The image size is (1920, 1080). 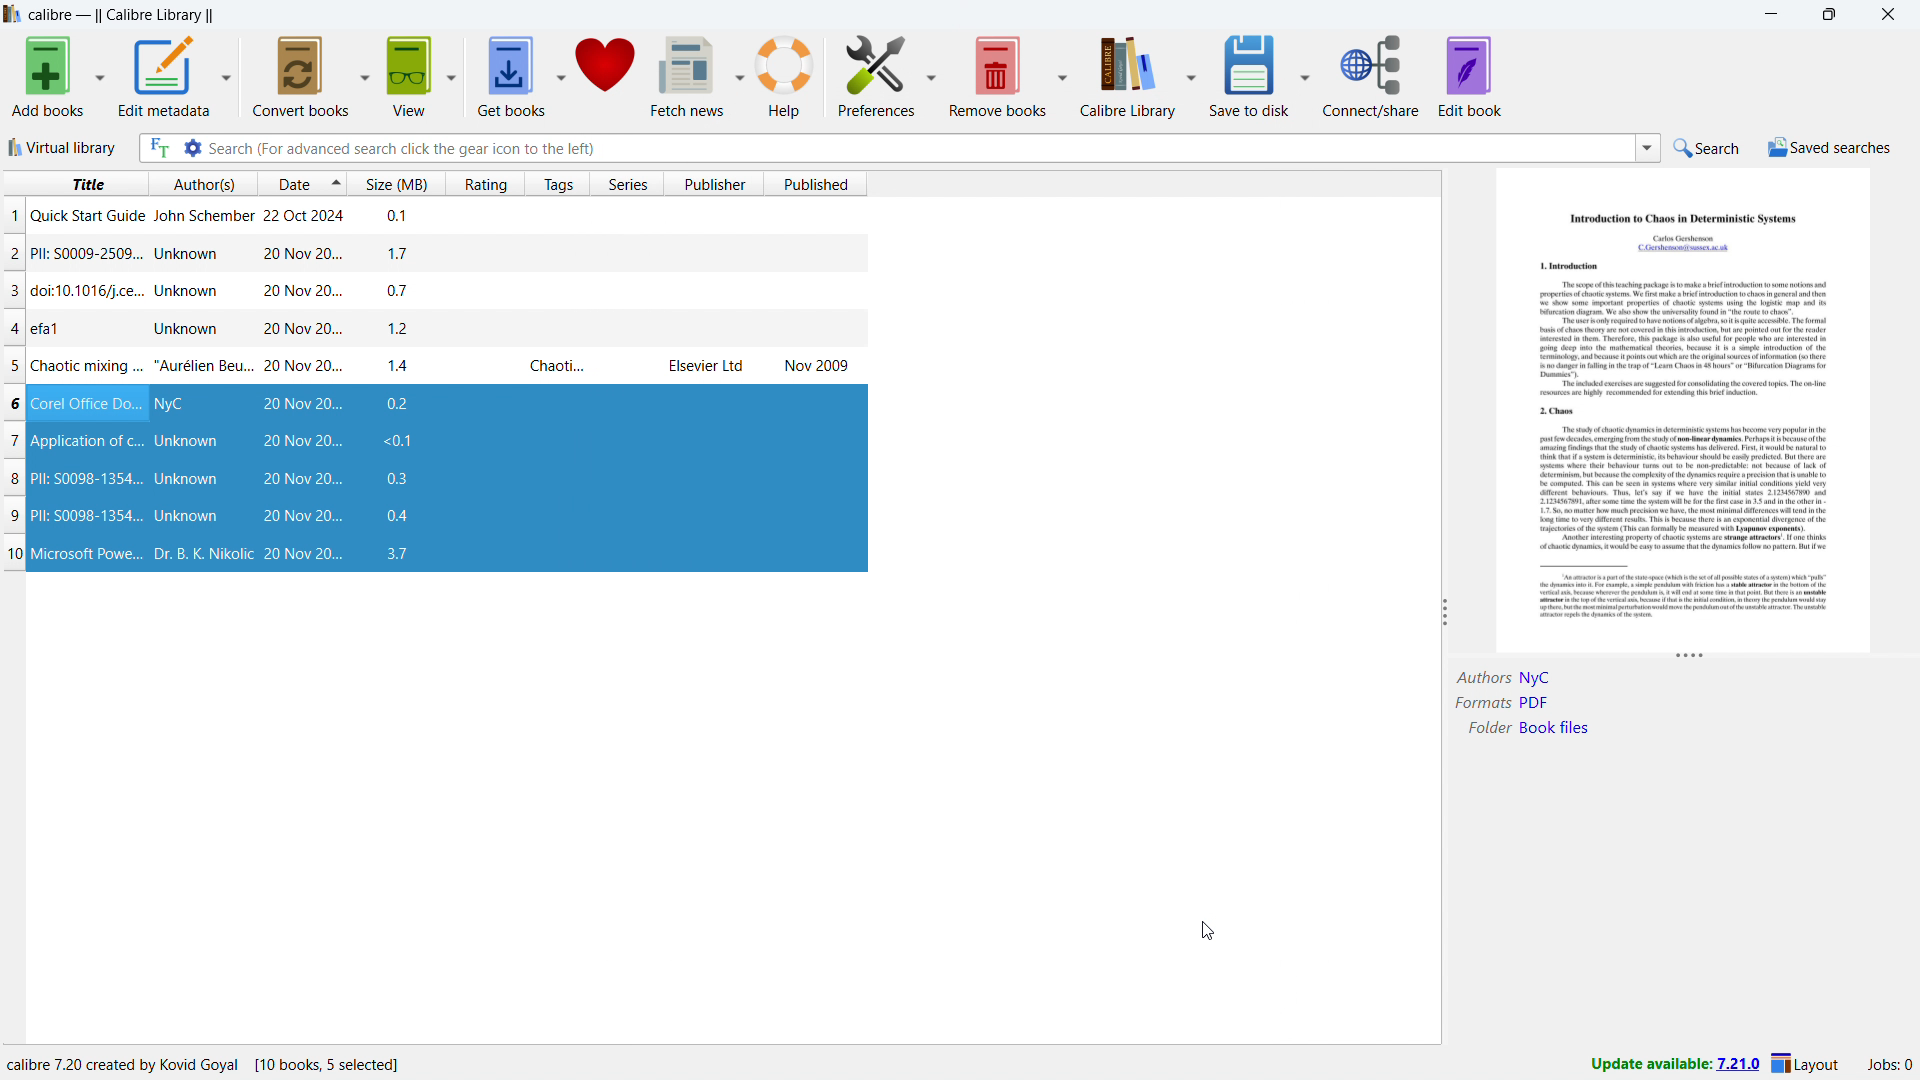 What do you see at coordinates (192, 183) in the screenshot?
I see `sort by author` at bounding box center [192, 183].